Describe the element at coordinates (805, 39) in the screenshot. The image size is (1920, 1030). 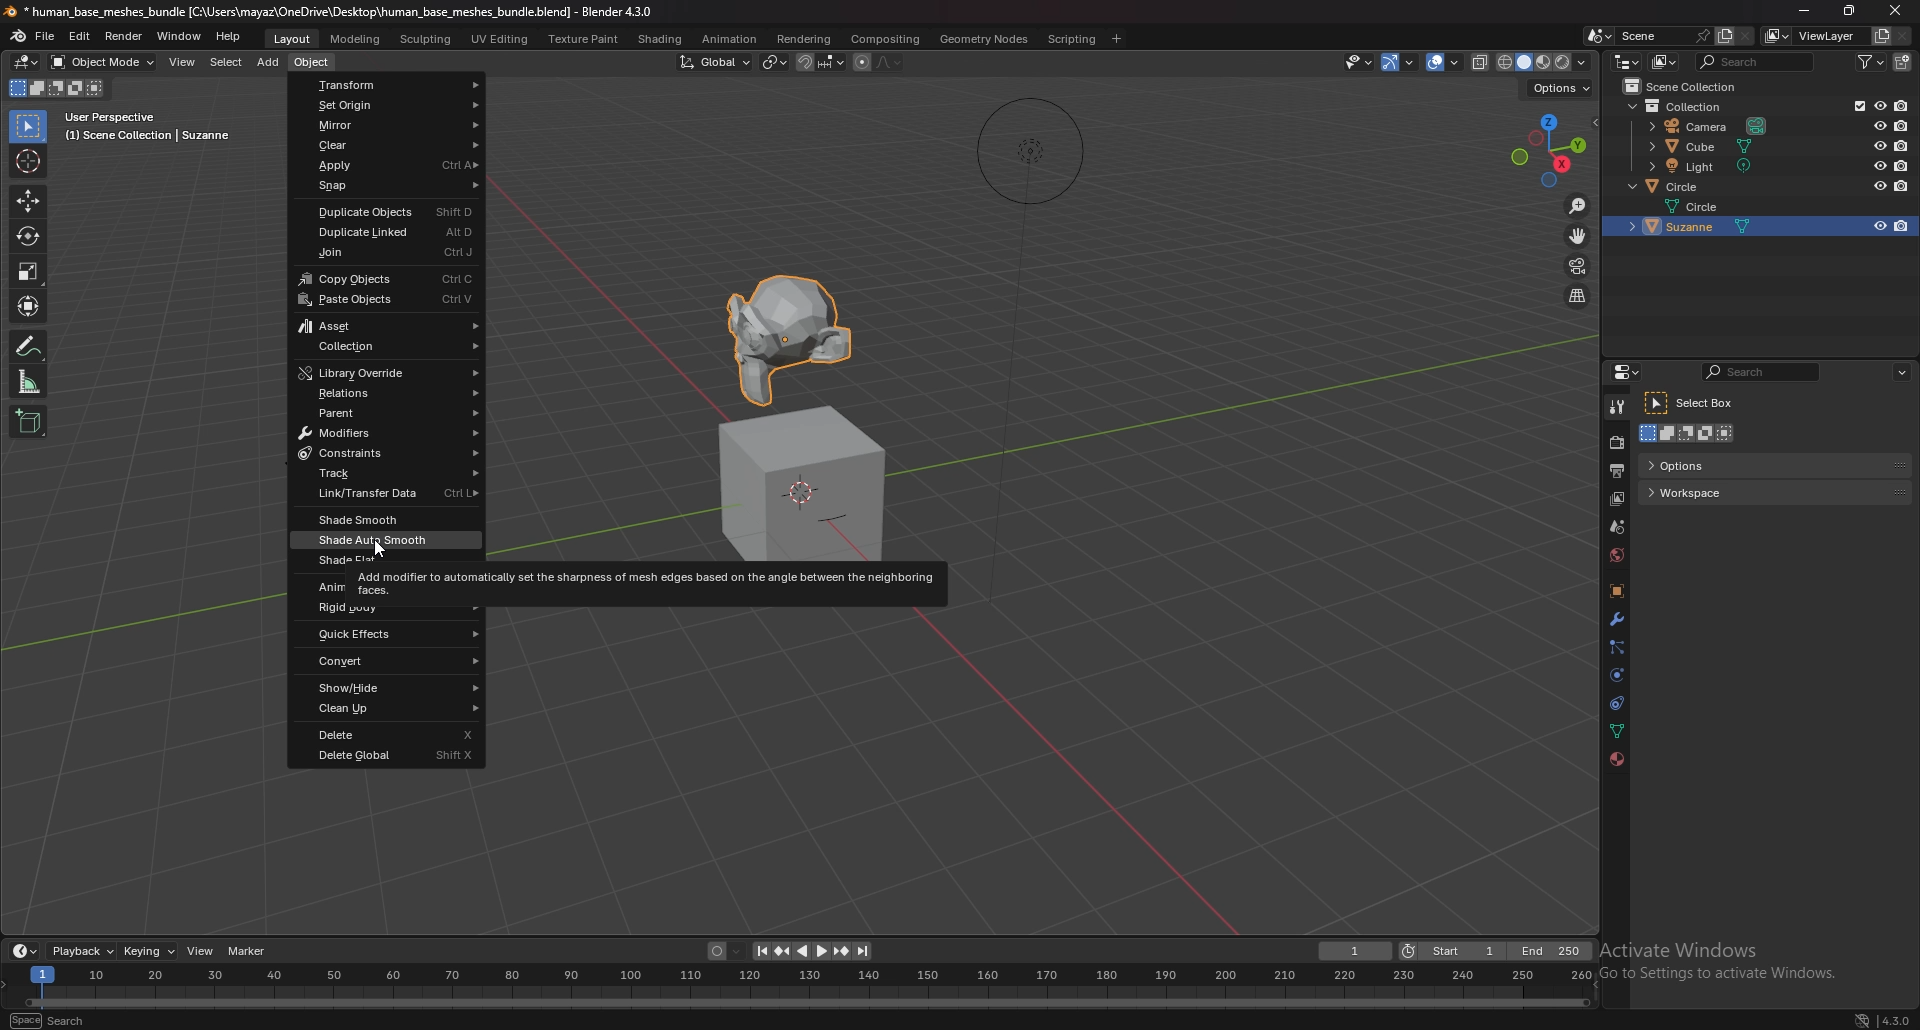
I see `rendering` at that location.